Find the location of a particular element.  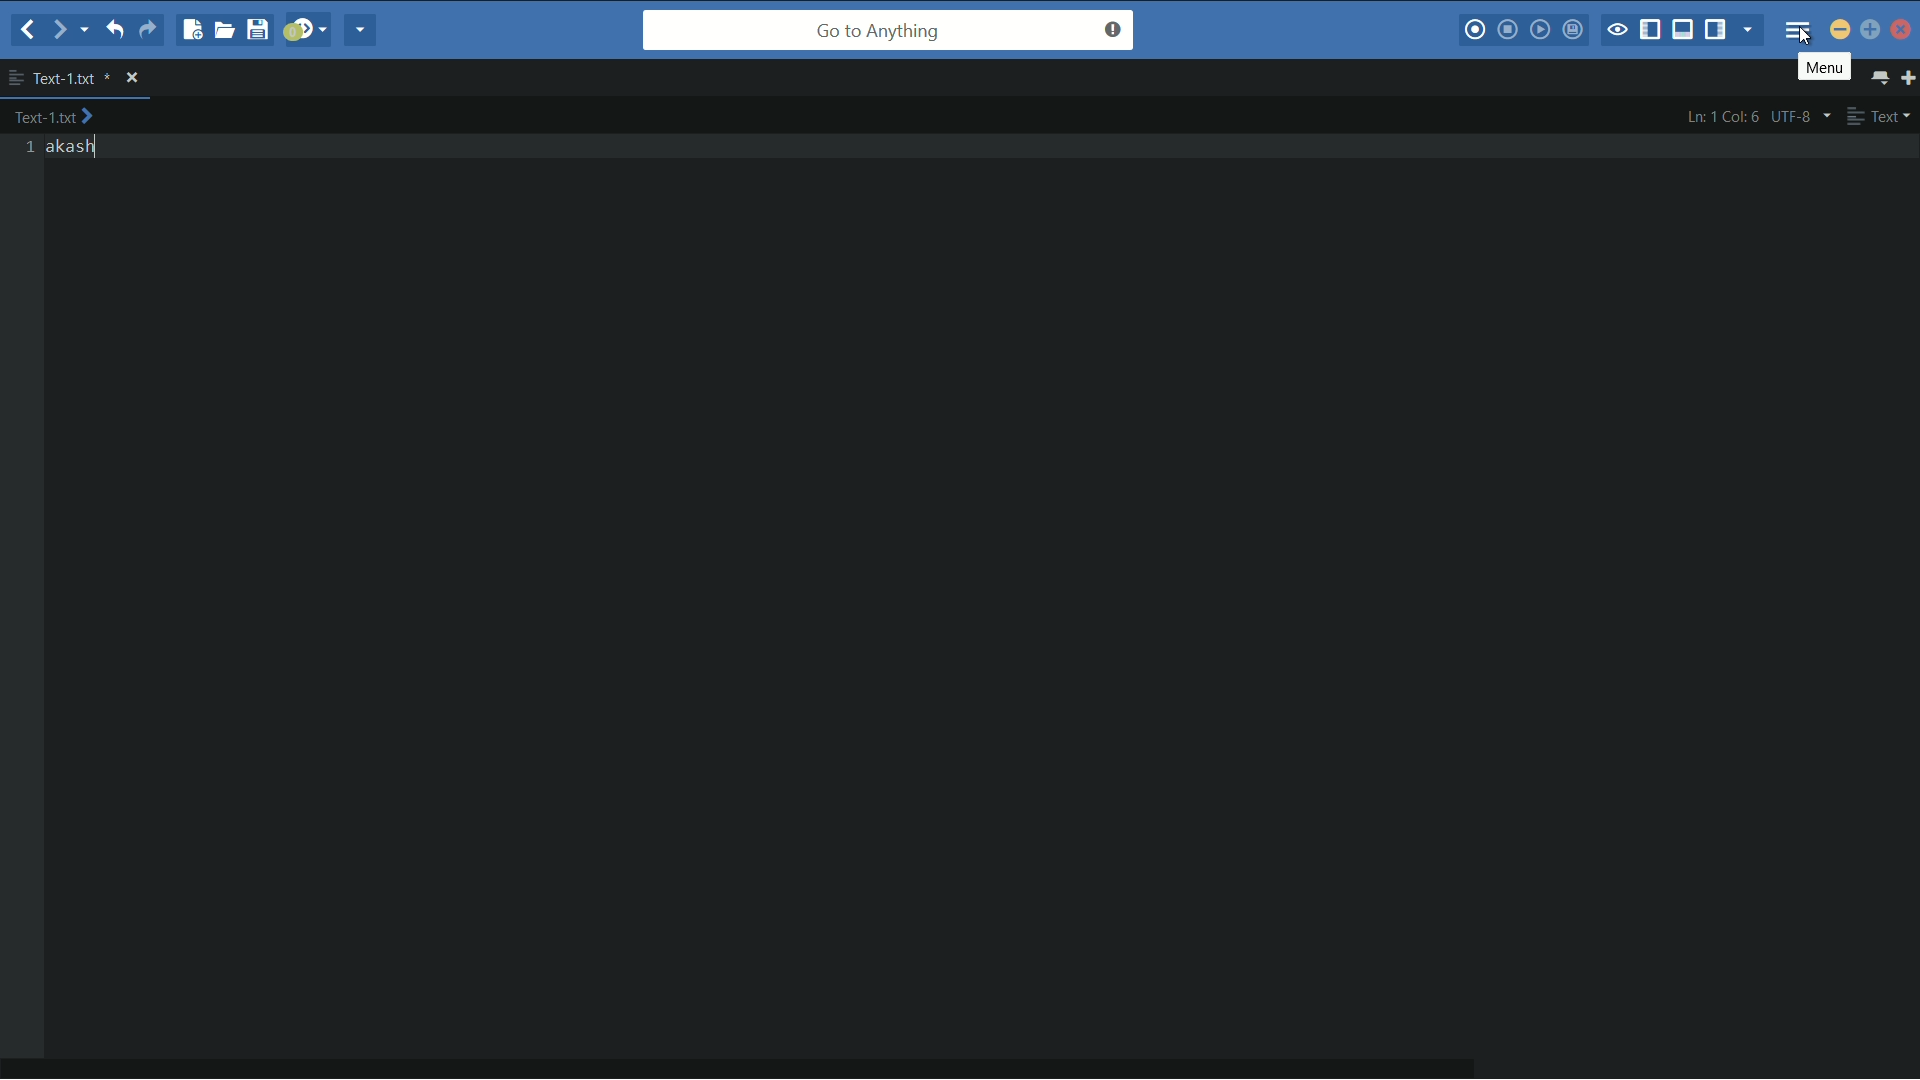

more options is located at coordinates (12, 80).